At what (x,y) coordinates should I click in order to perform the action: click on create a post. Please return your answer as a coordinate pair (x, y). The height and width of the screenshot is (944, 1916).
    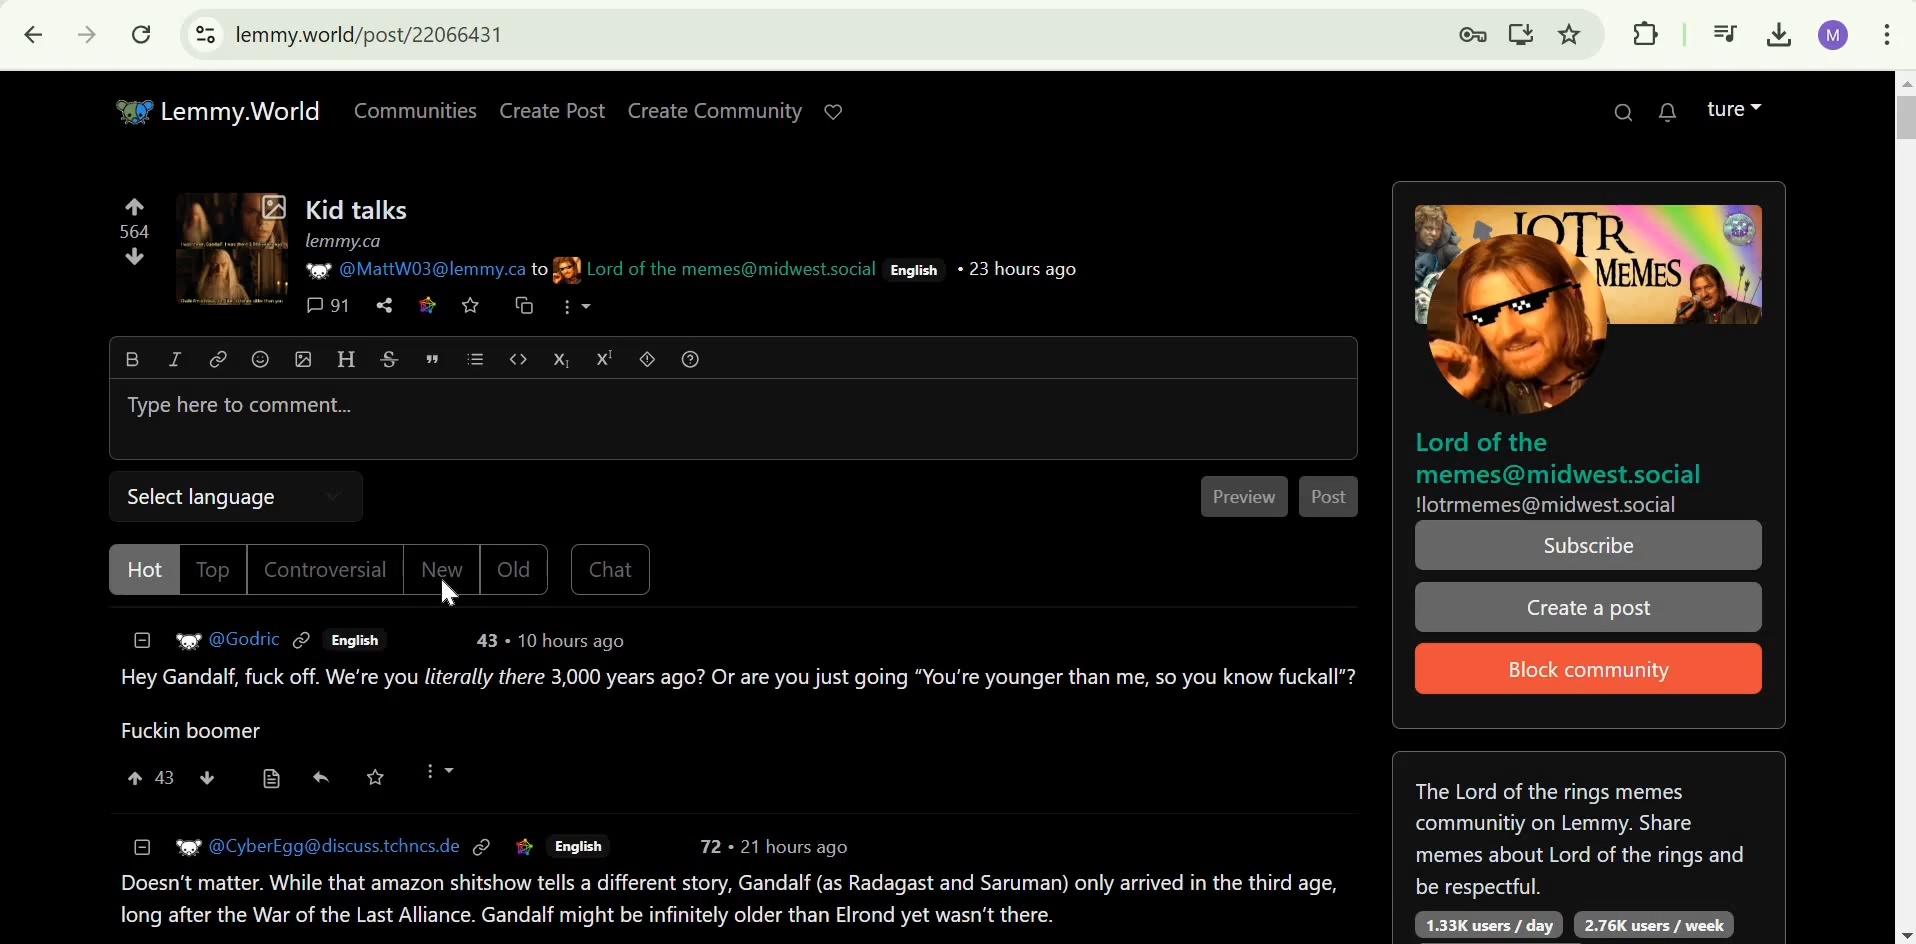
    Looking at the image, I should click on (1586, 608).